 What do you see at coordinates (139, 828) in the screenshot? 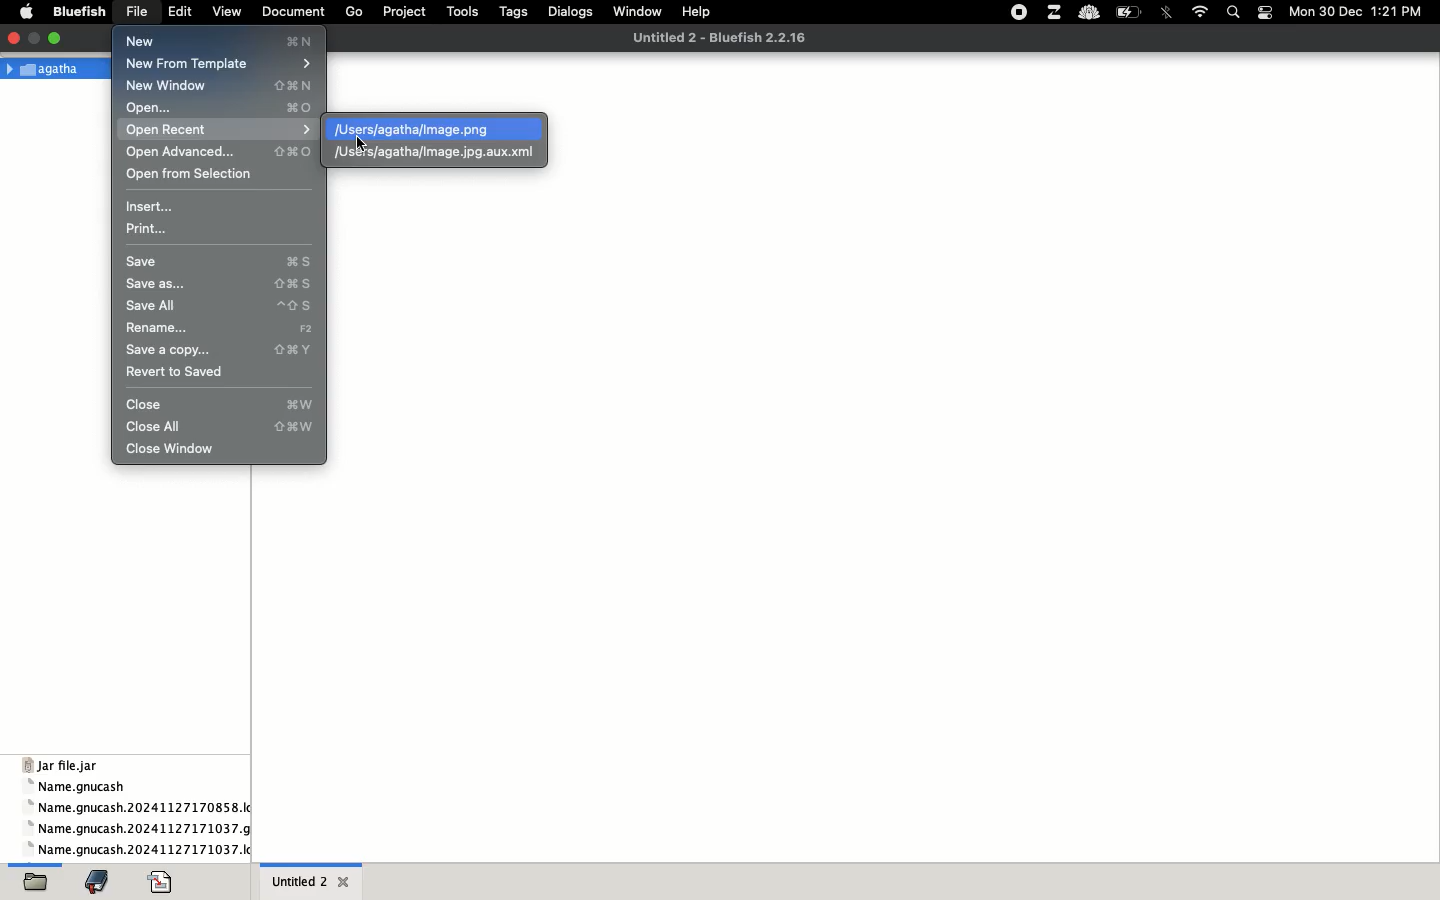
I see `name gnucash` at bounding box center [139, 828].